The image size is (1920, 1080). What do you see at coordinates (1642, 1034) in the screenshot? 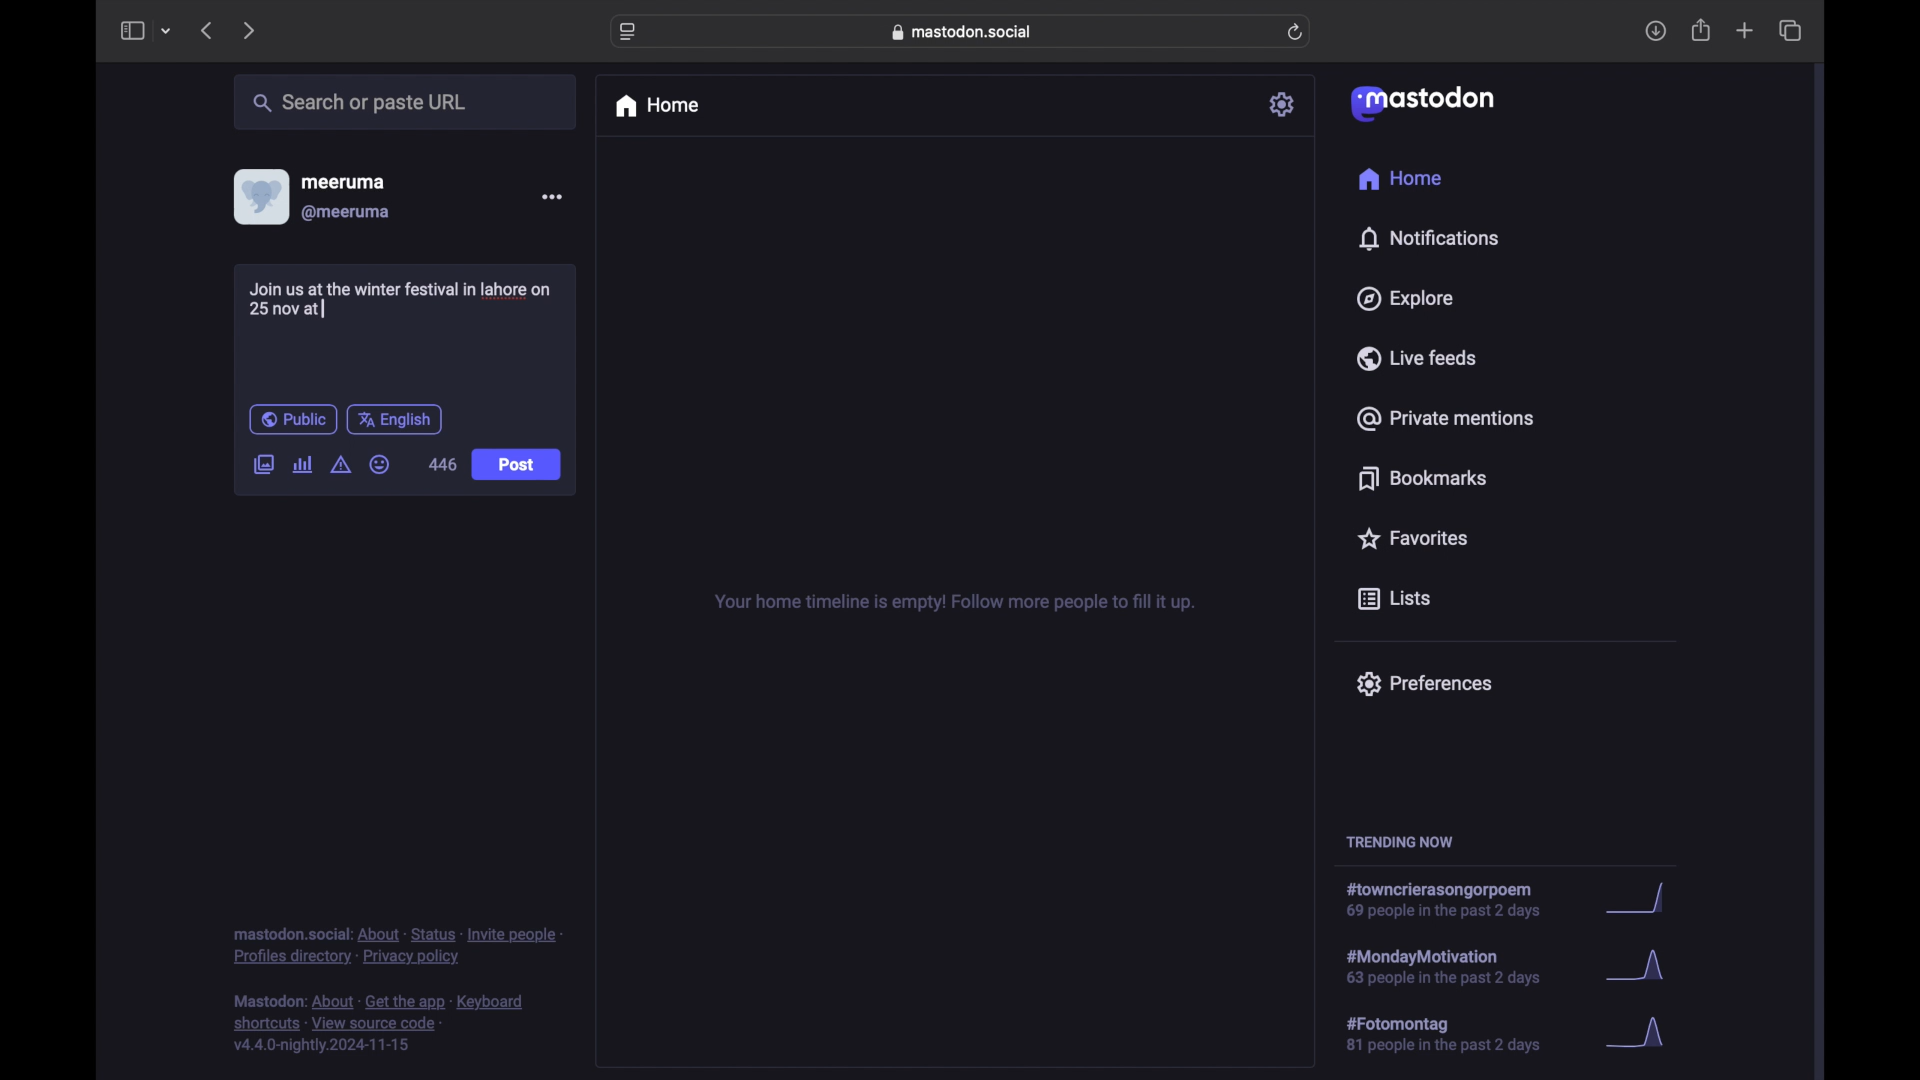
I see `graph` at bounding box center [1642, 1034].